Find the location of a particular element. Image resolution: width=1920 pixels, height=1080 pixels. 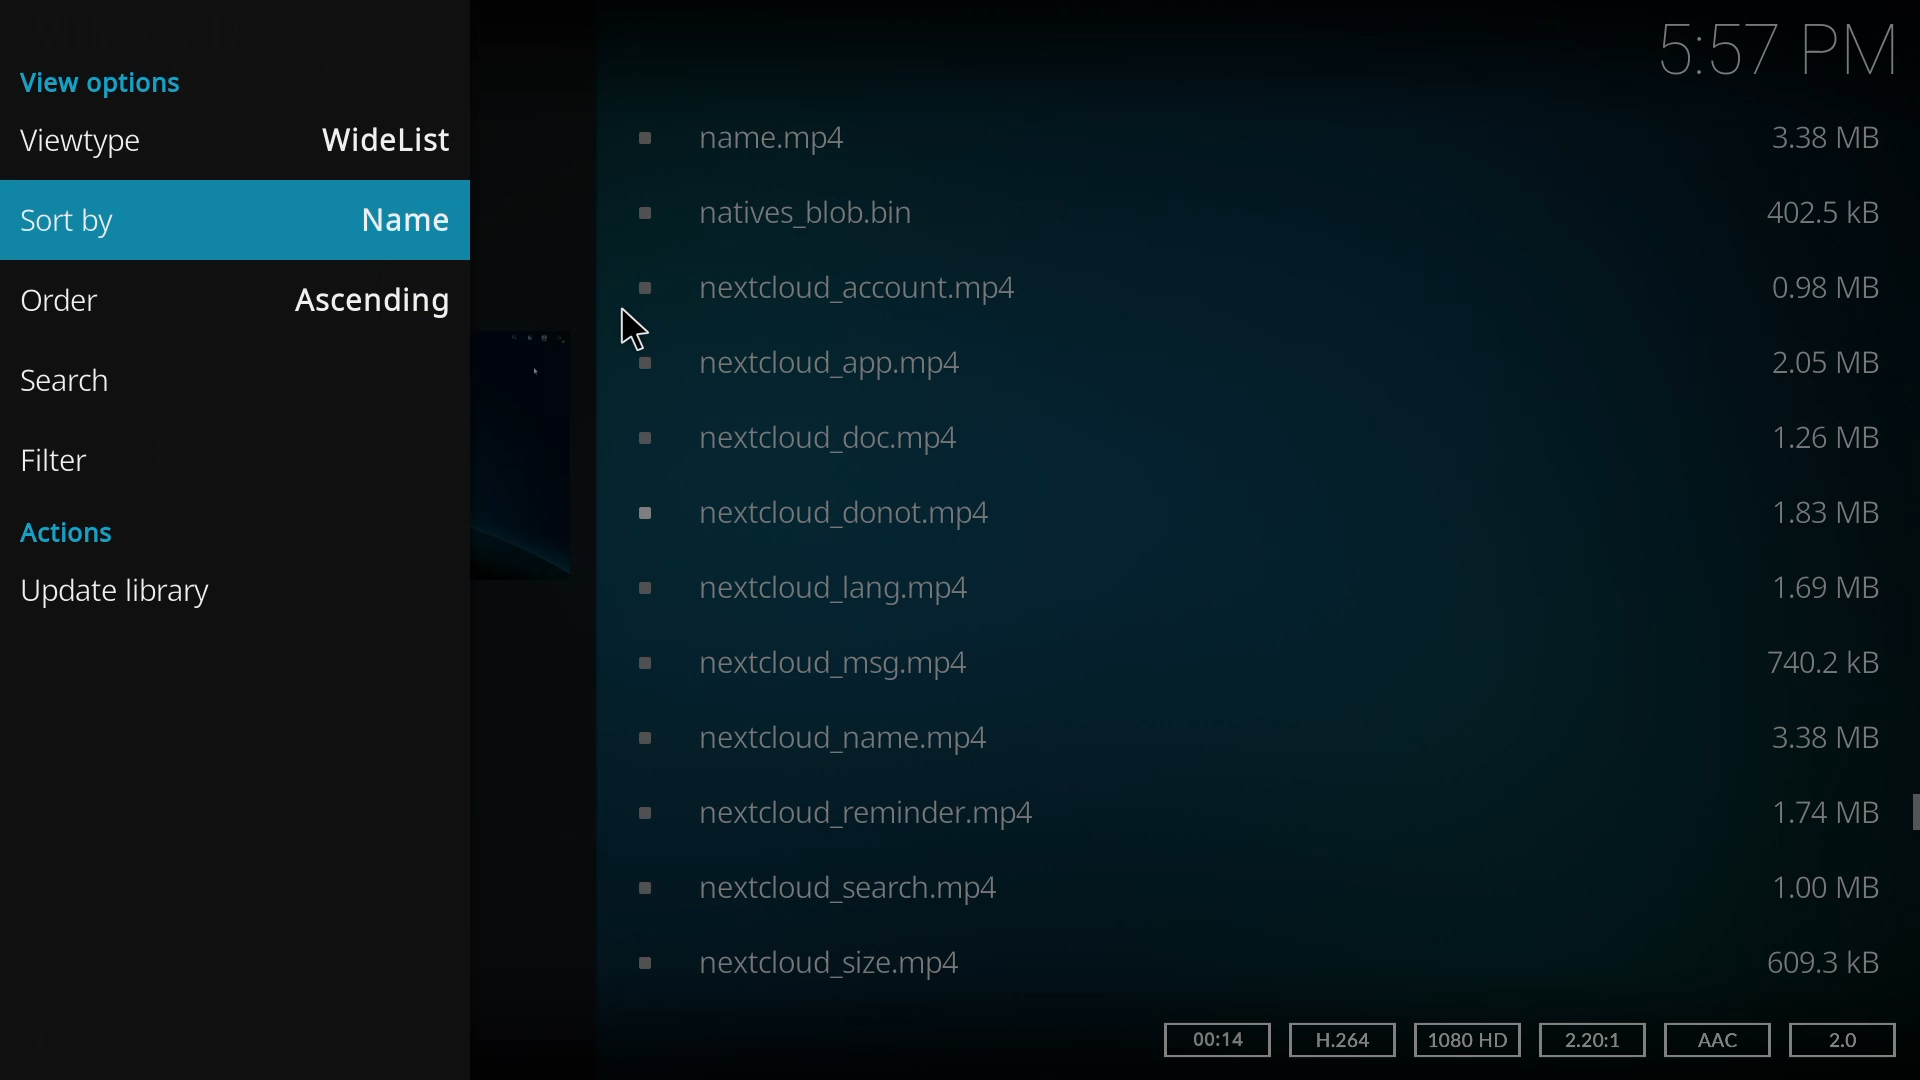

sort by is located at coordinates (87, 224).